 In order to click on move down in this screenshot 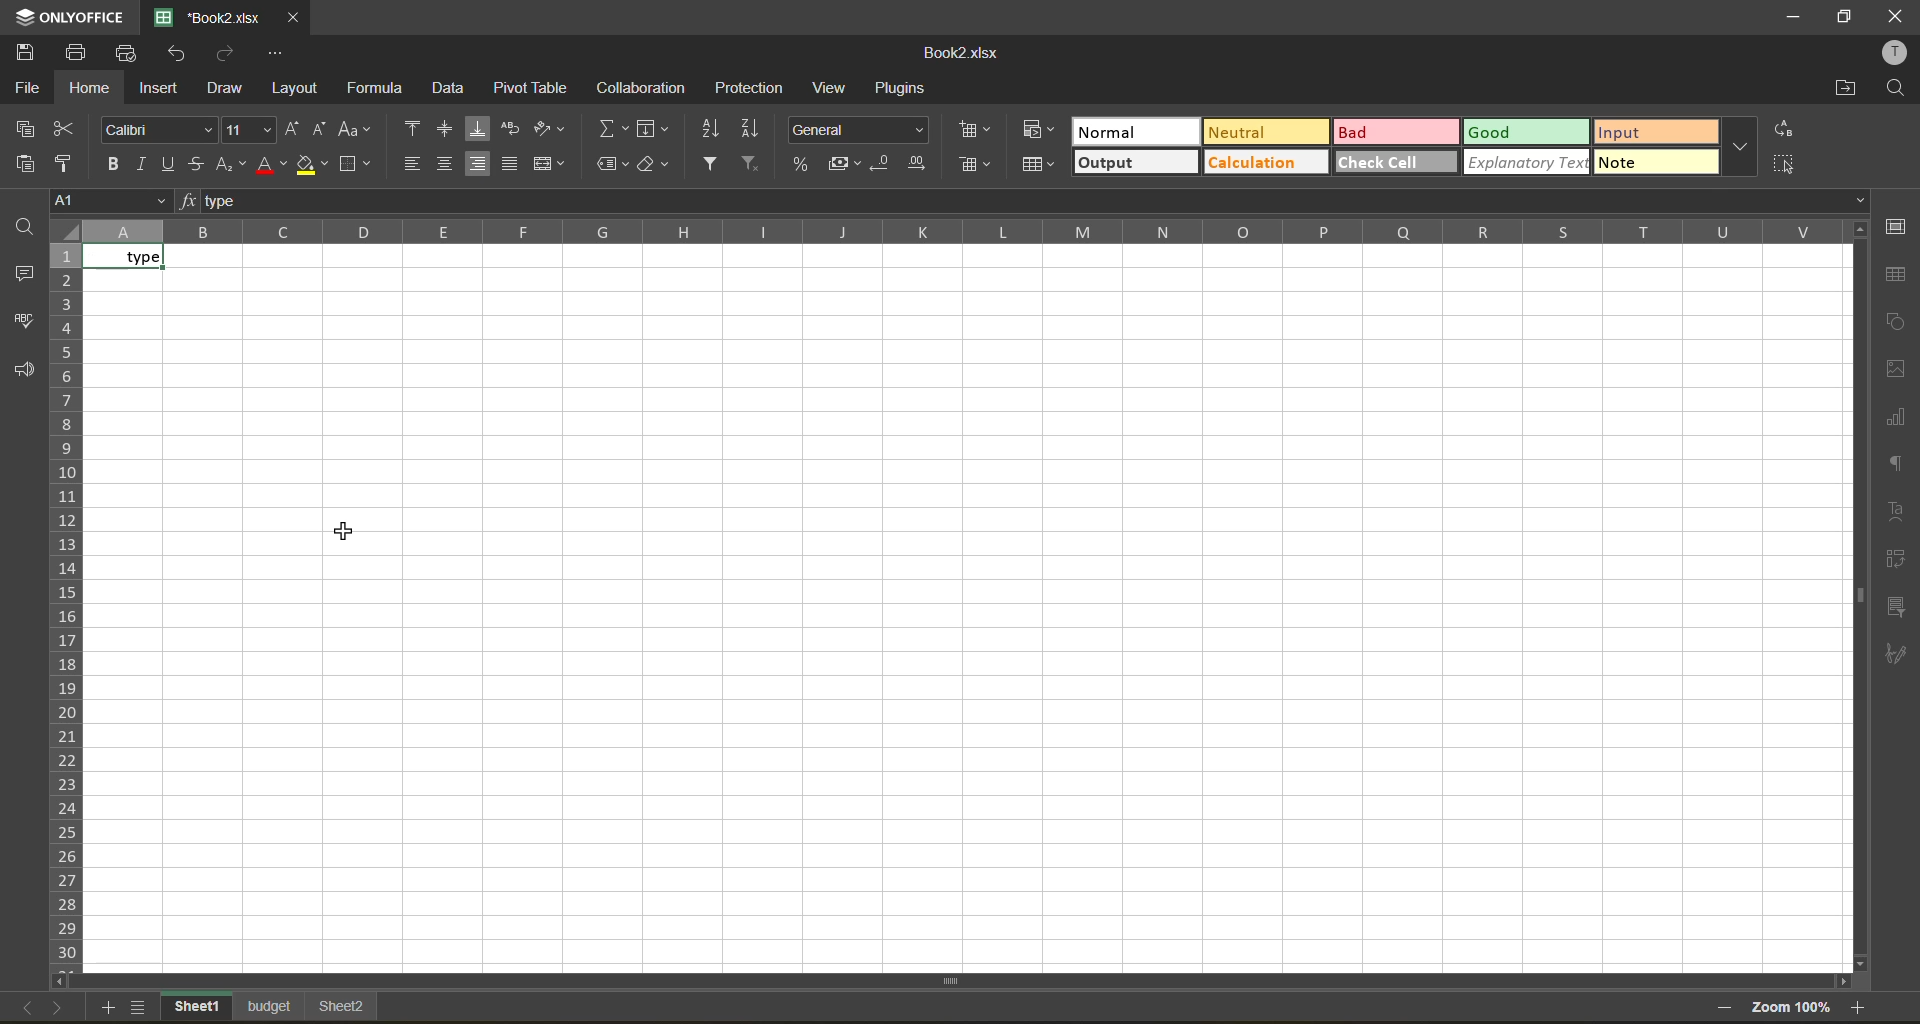, I will do `click(1859, 962)`.